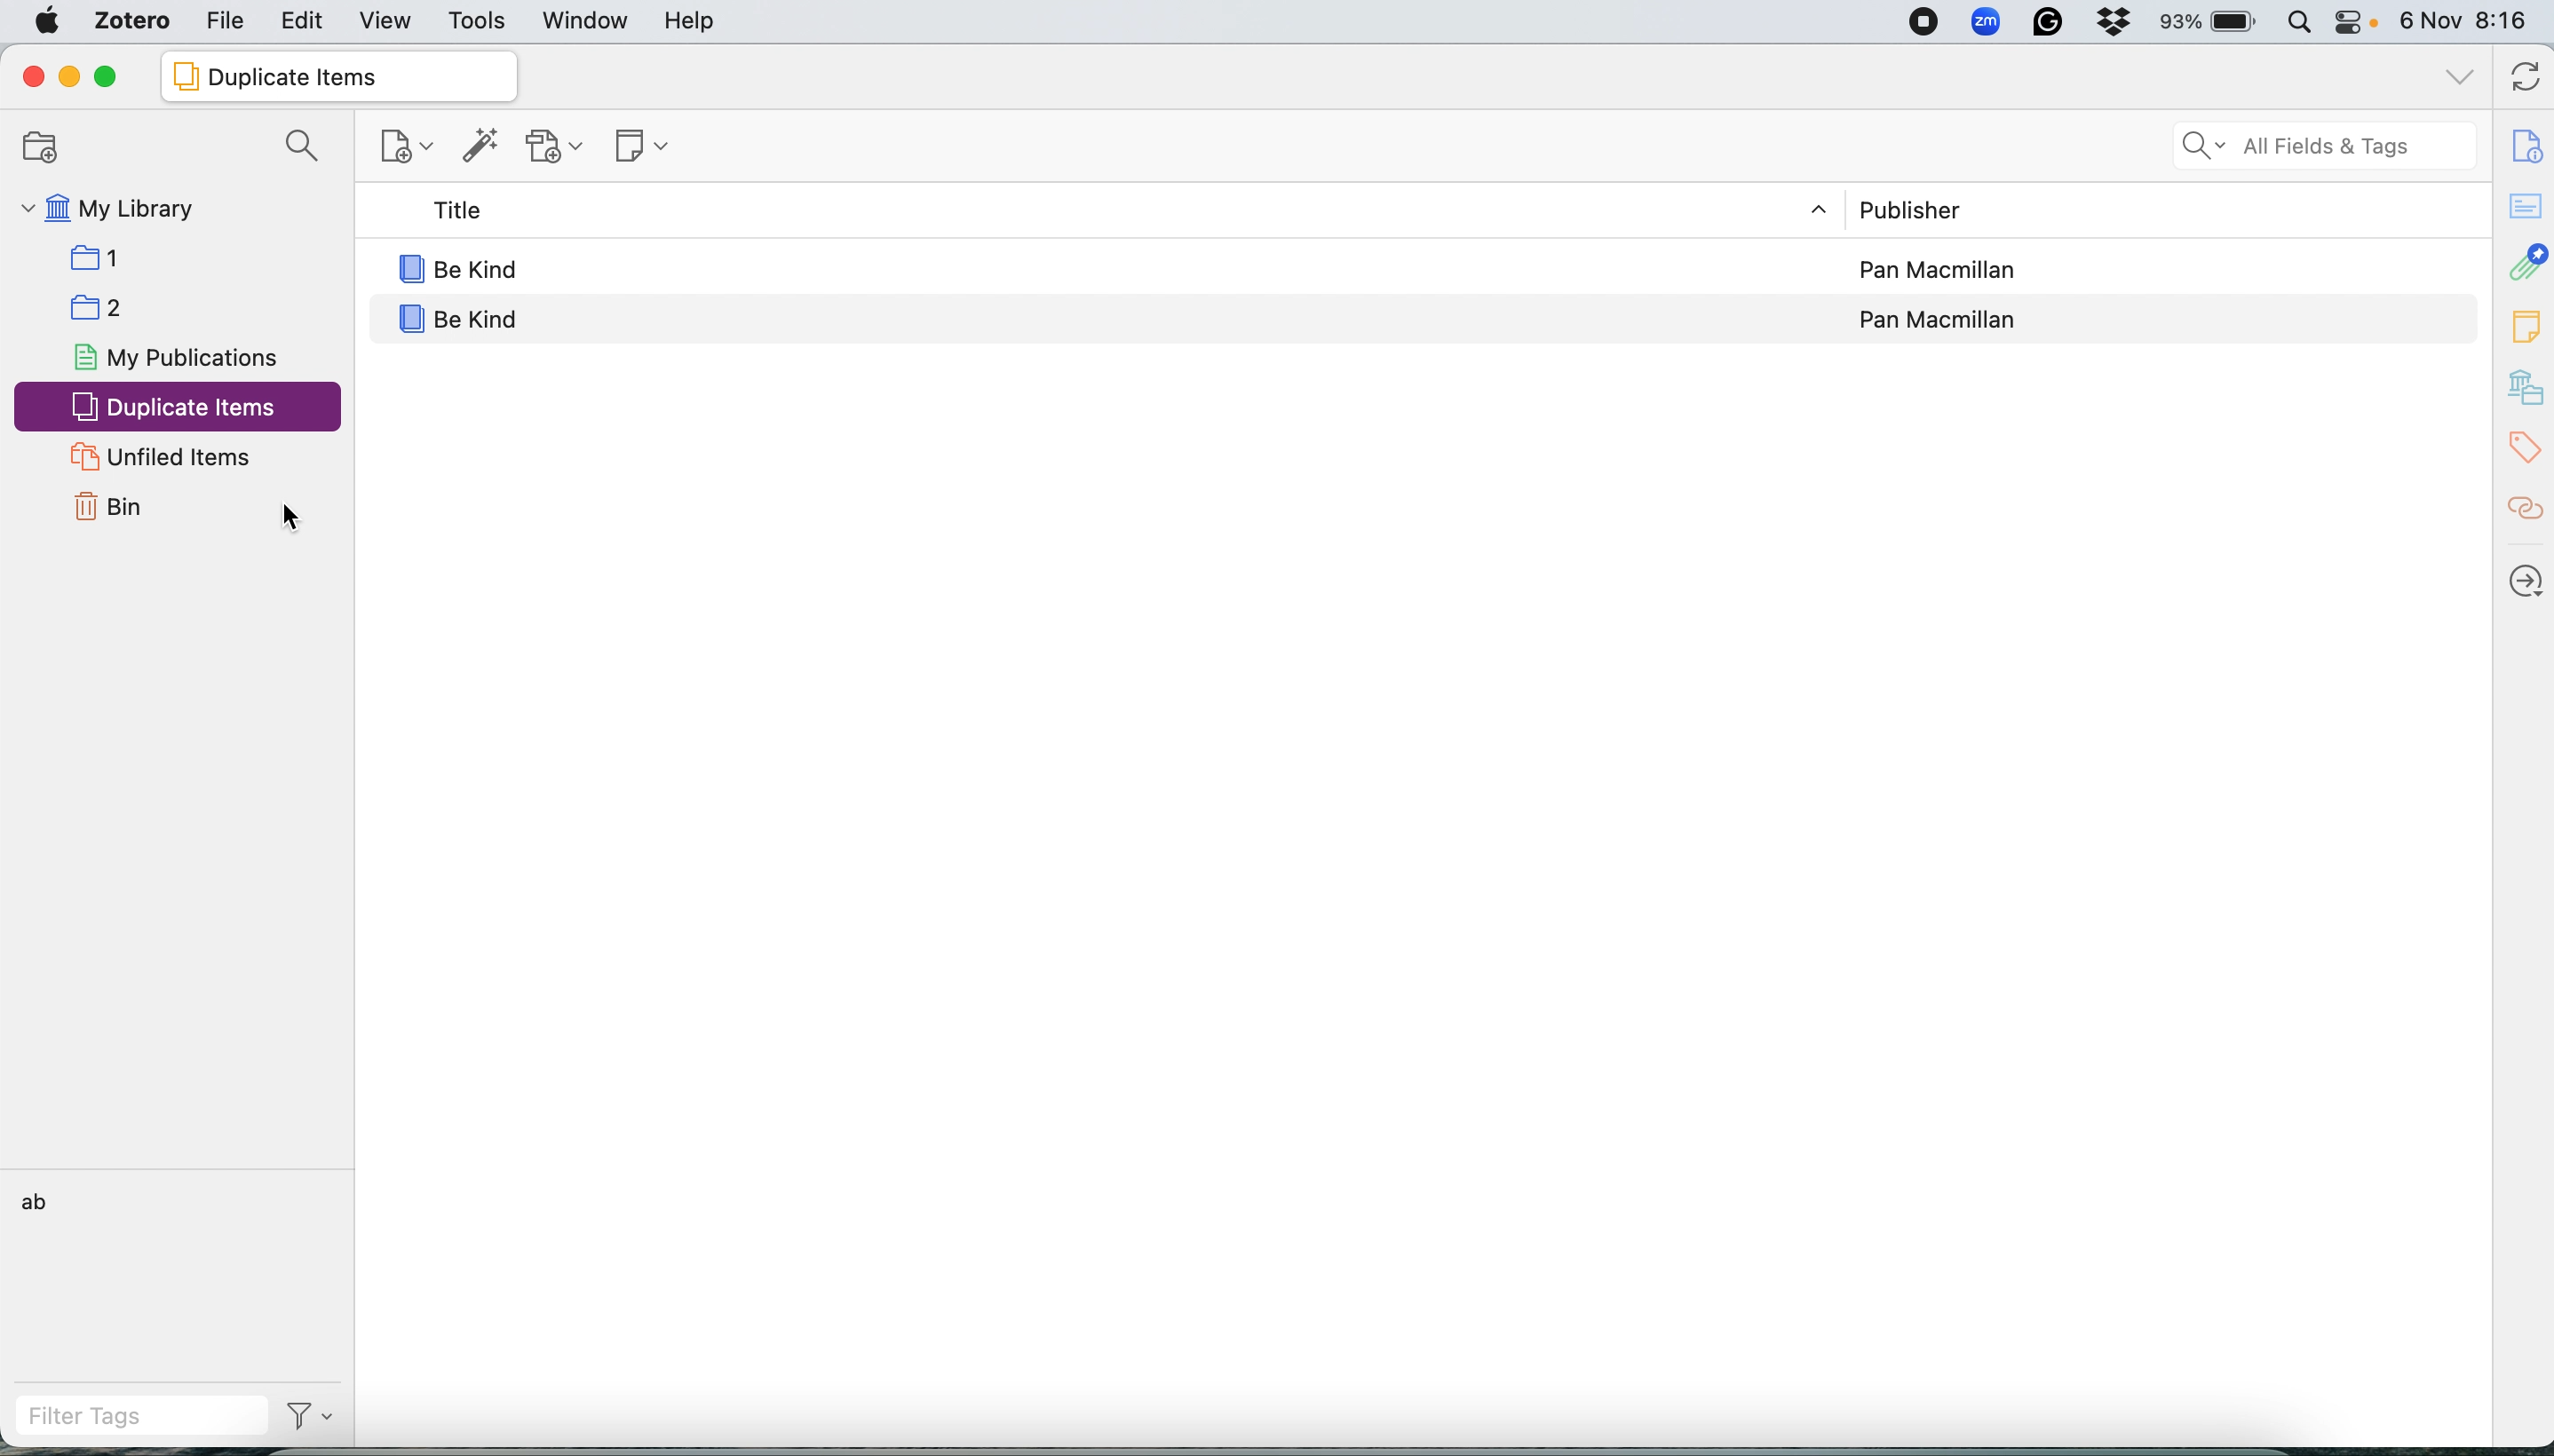  What do you see at coordinates (115, 75) in the screenshot?
I see `maximize` at bounding box center [115, 75].